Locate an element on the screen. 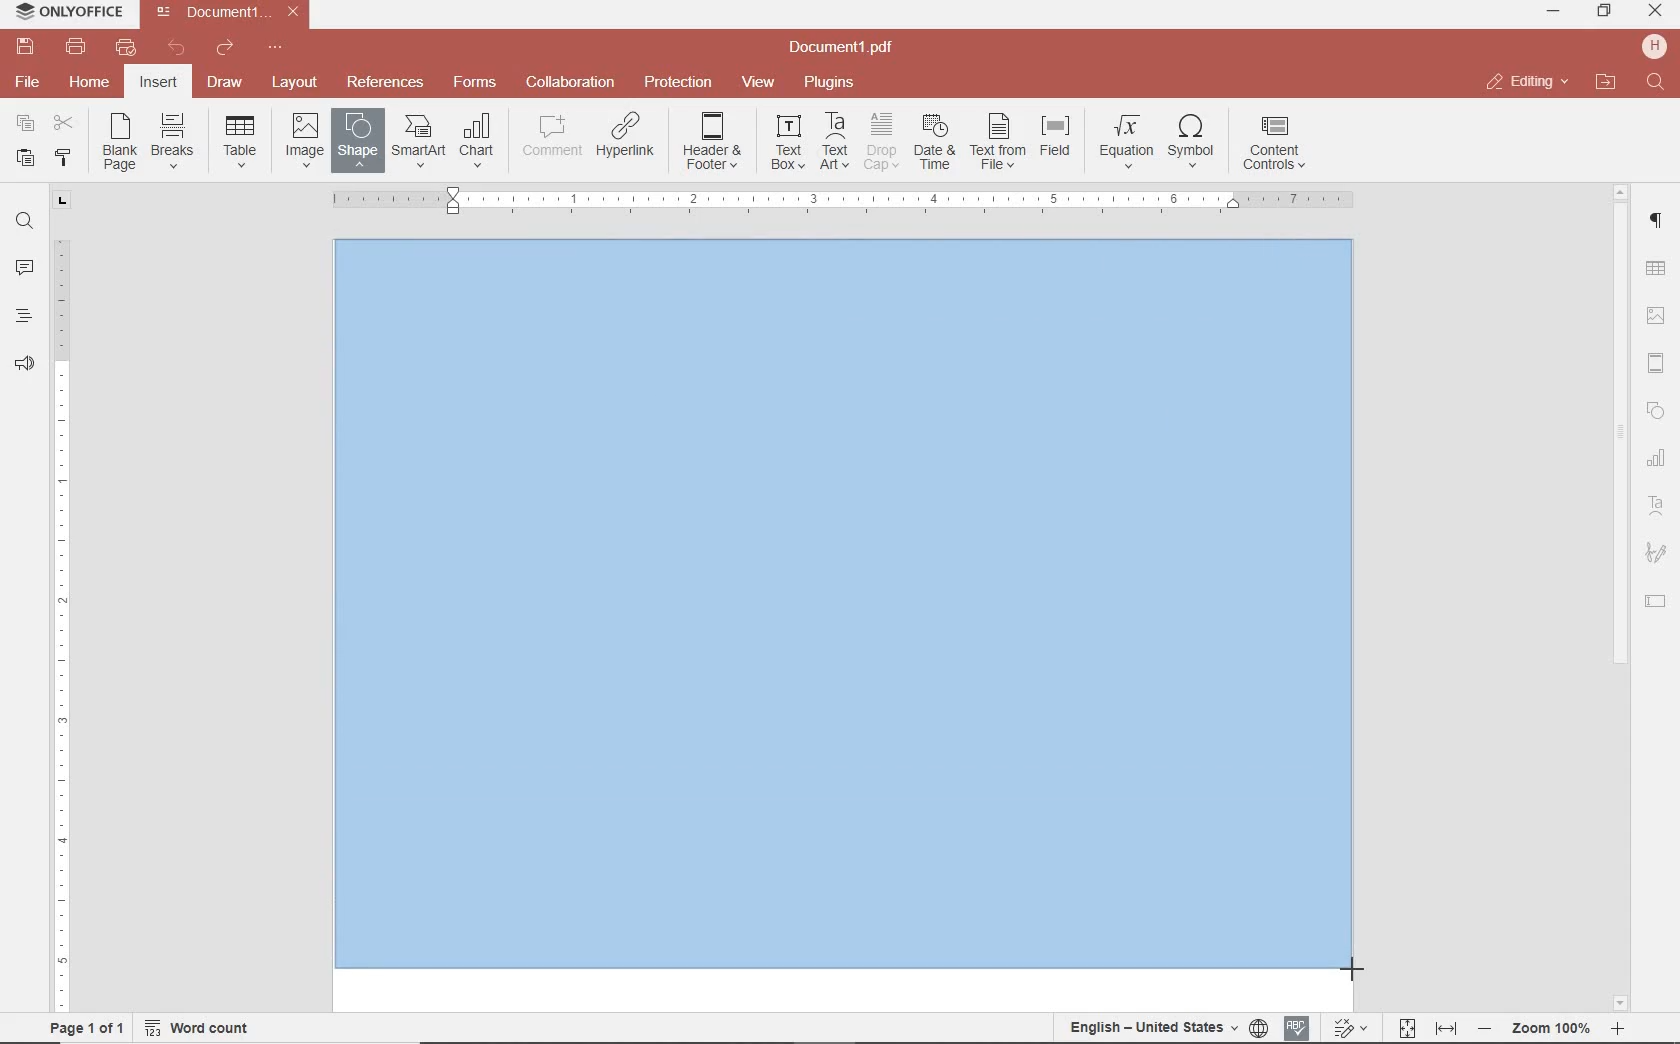 This screenshot has height=1044, width=1680. INSERT TEXT ART is located at coordinates (834, 142).